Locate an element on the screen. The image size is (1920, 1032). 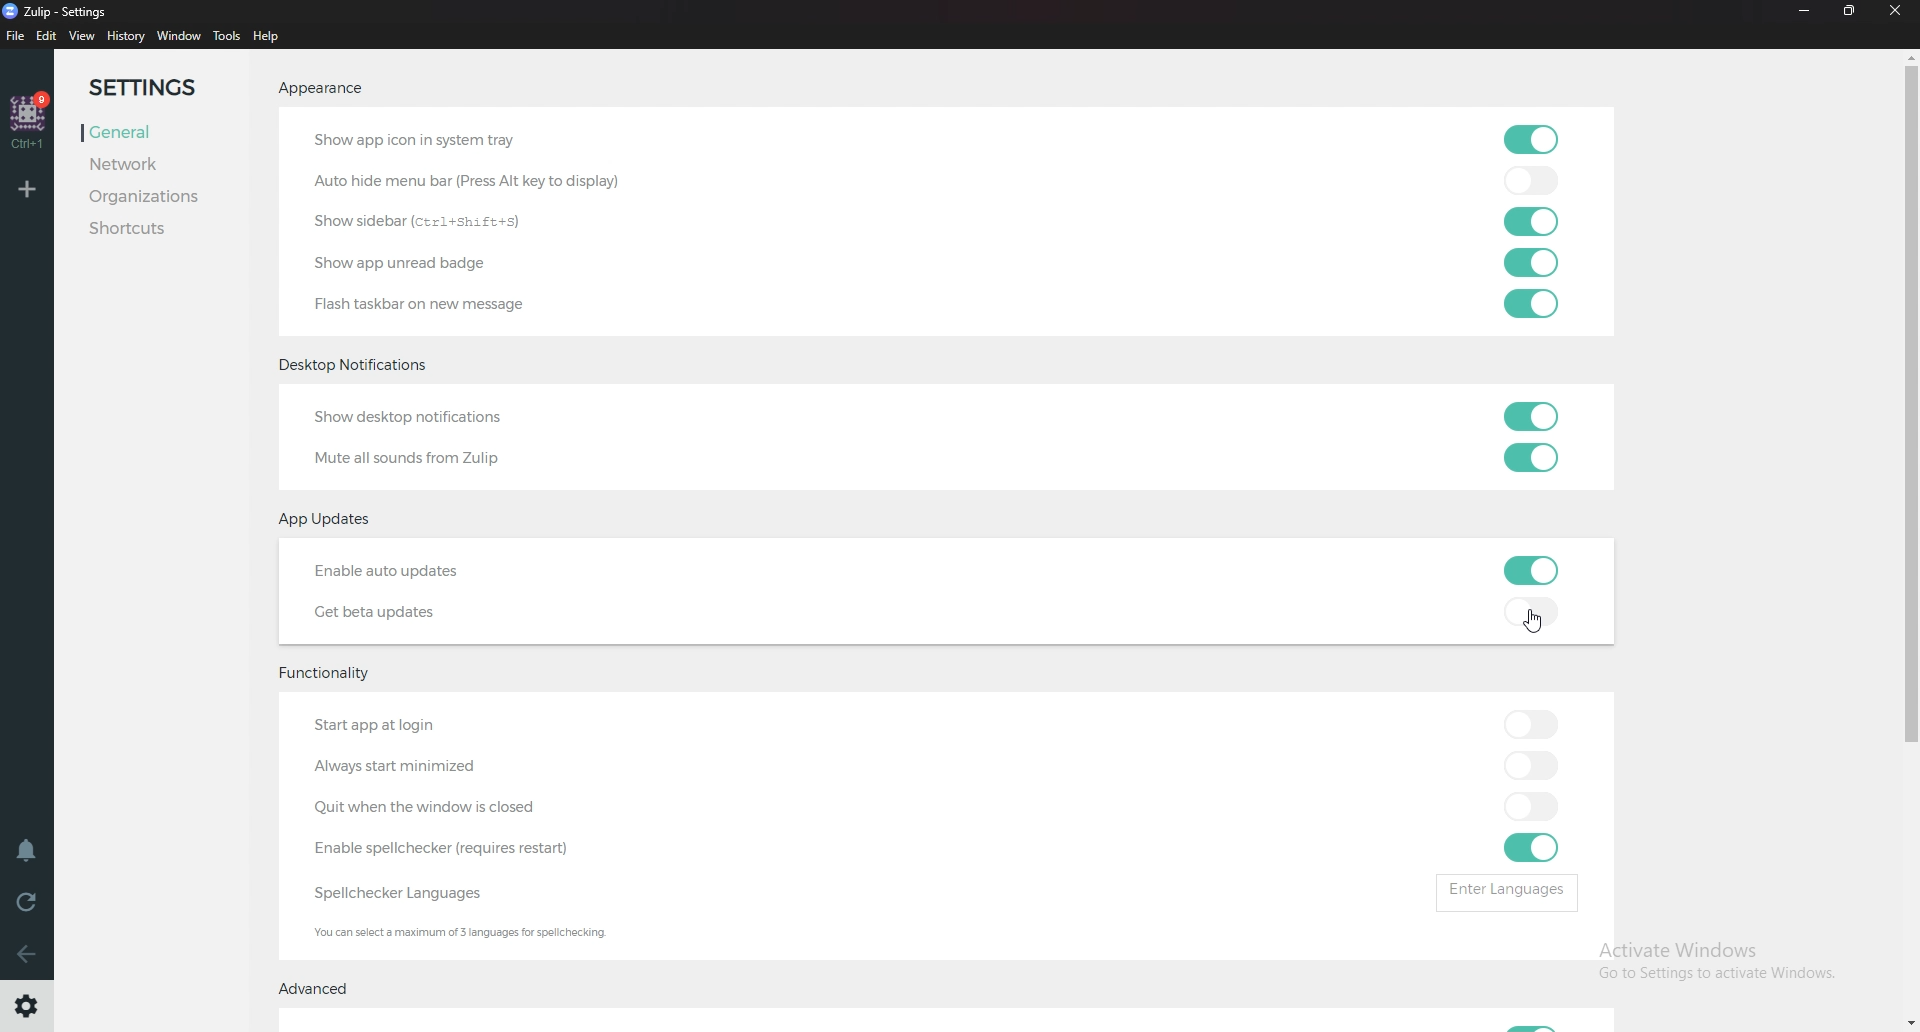
Tools is located at coordinates (227, 36).